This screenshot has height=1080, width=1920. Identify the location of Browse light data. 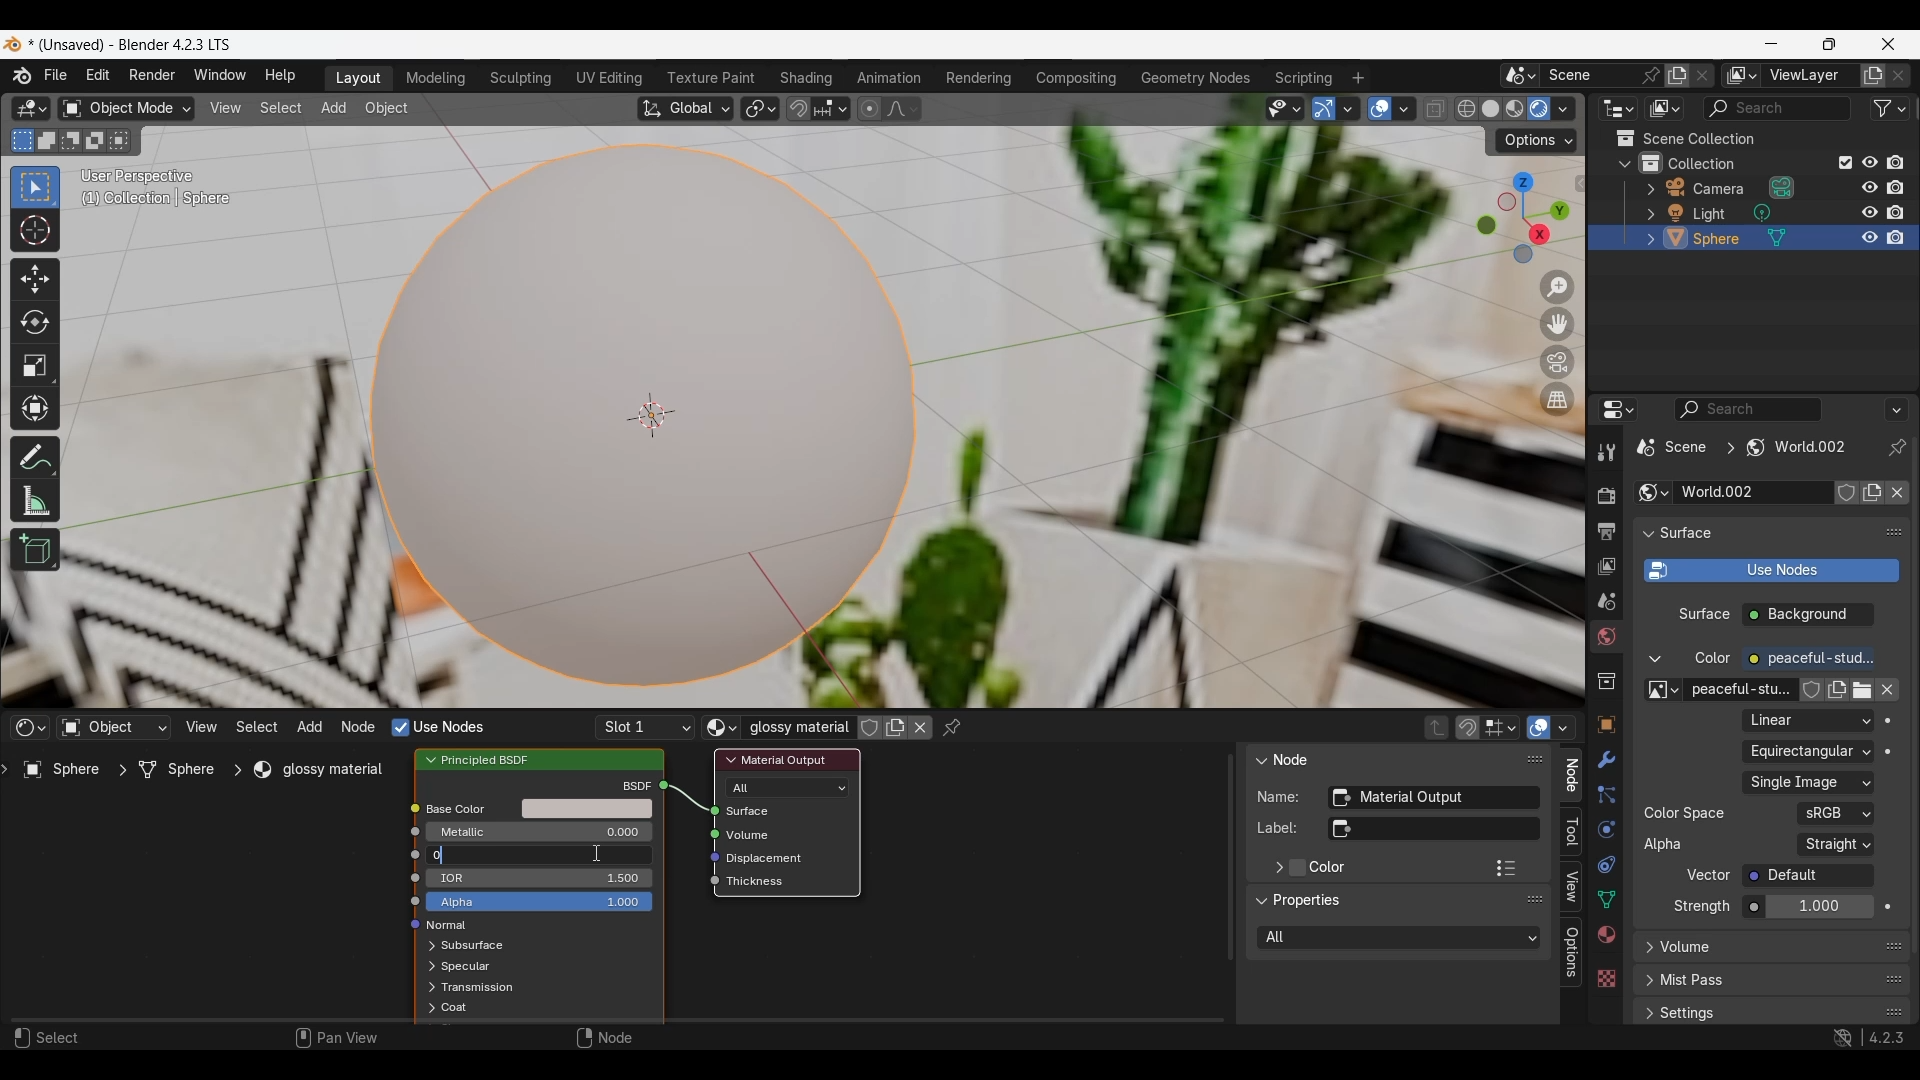
(1761, 212).